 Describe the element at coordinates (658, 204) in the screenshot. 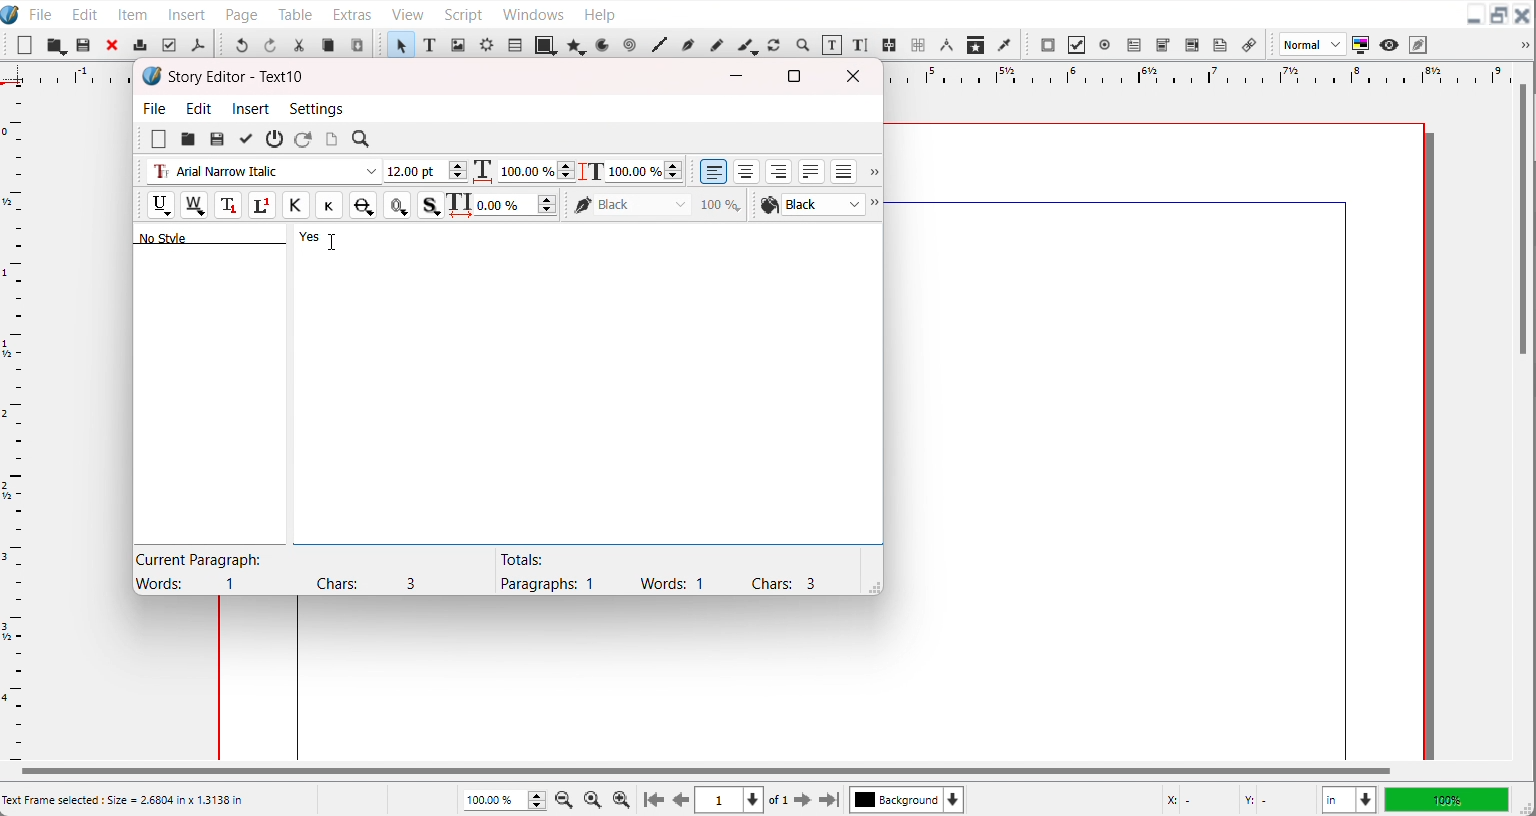

I see `Black` at that location.